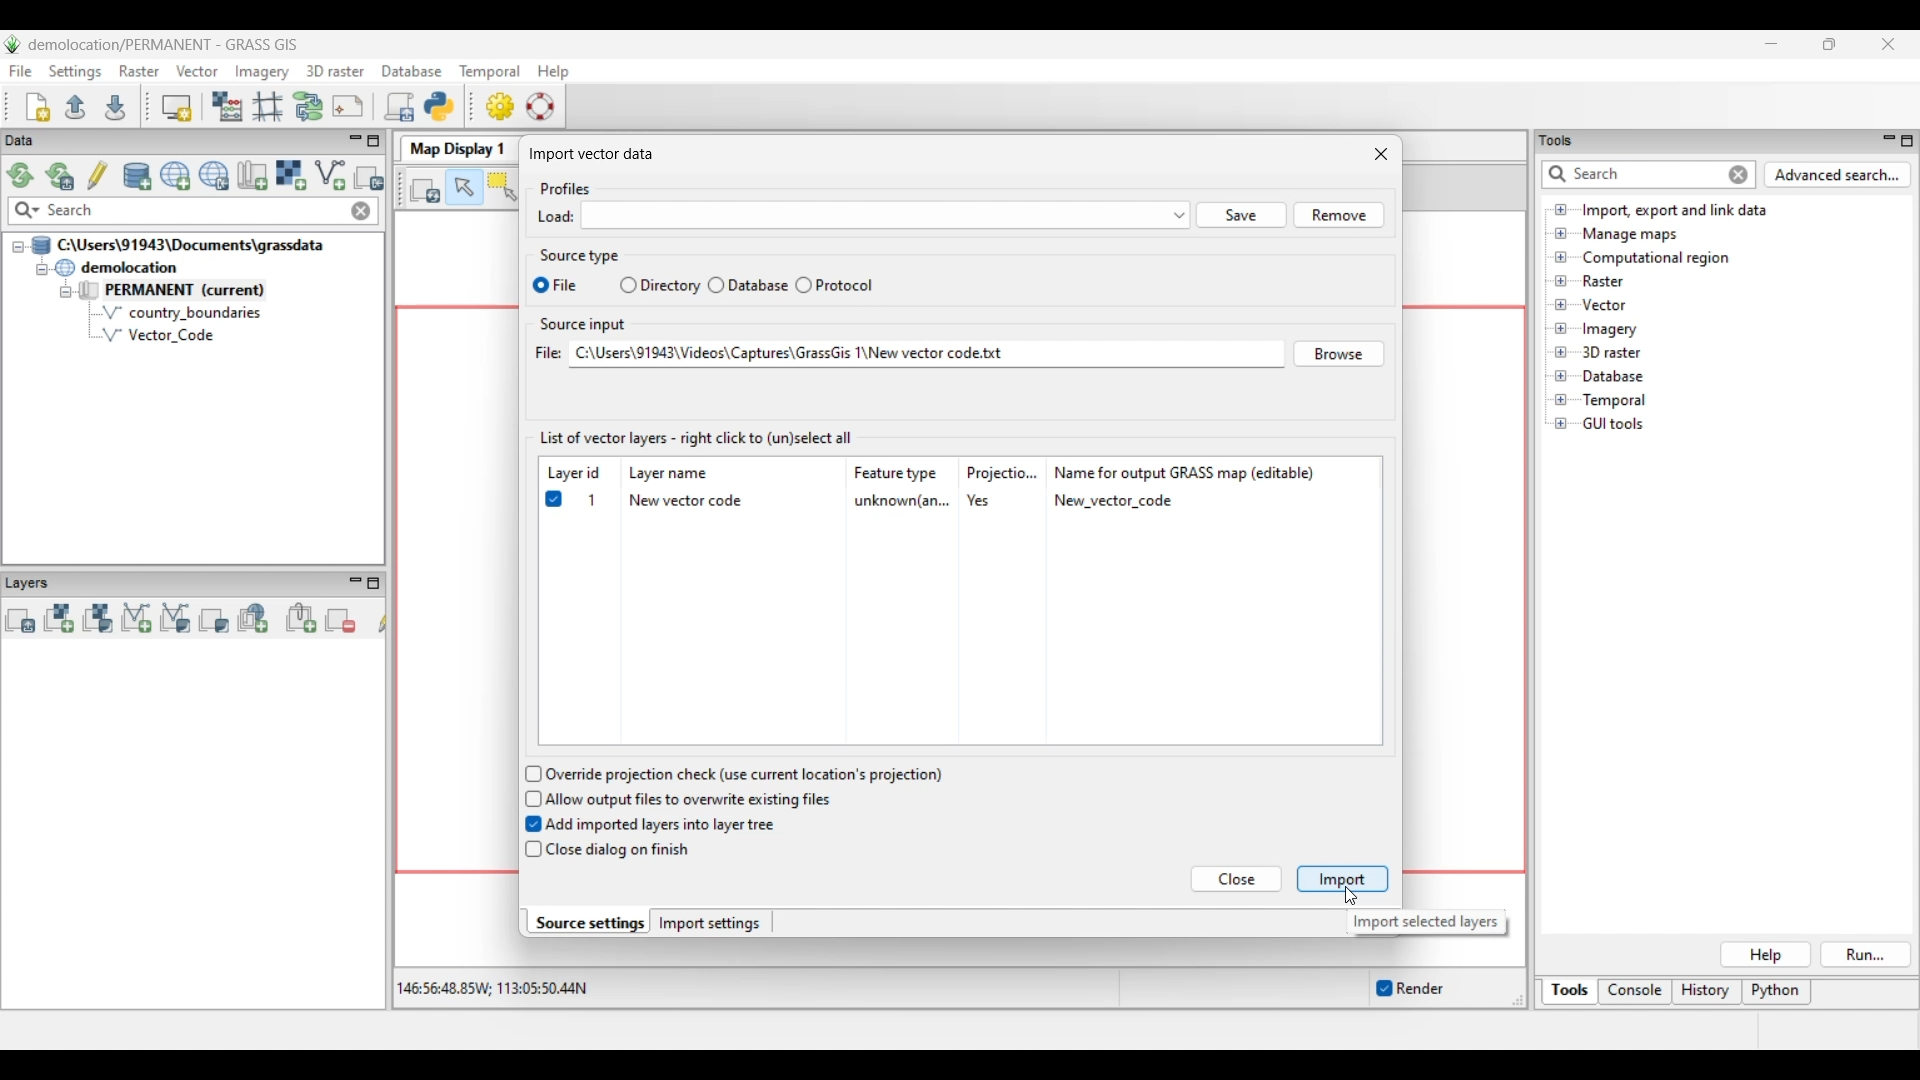  I want to click on Create new workspace, so click(39, 107).